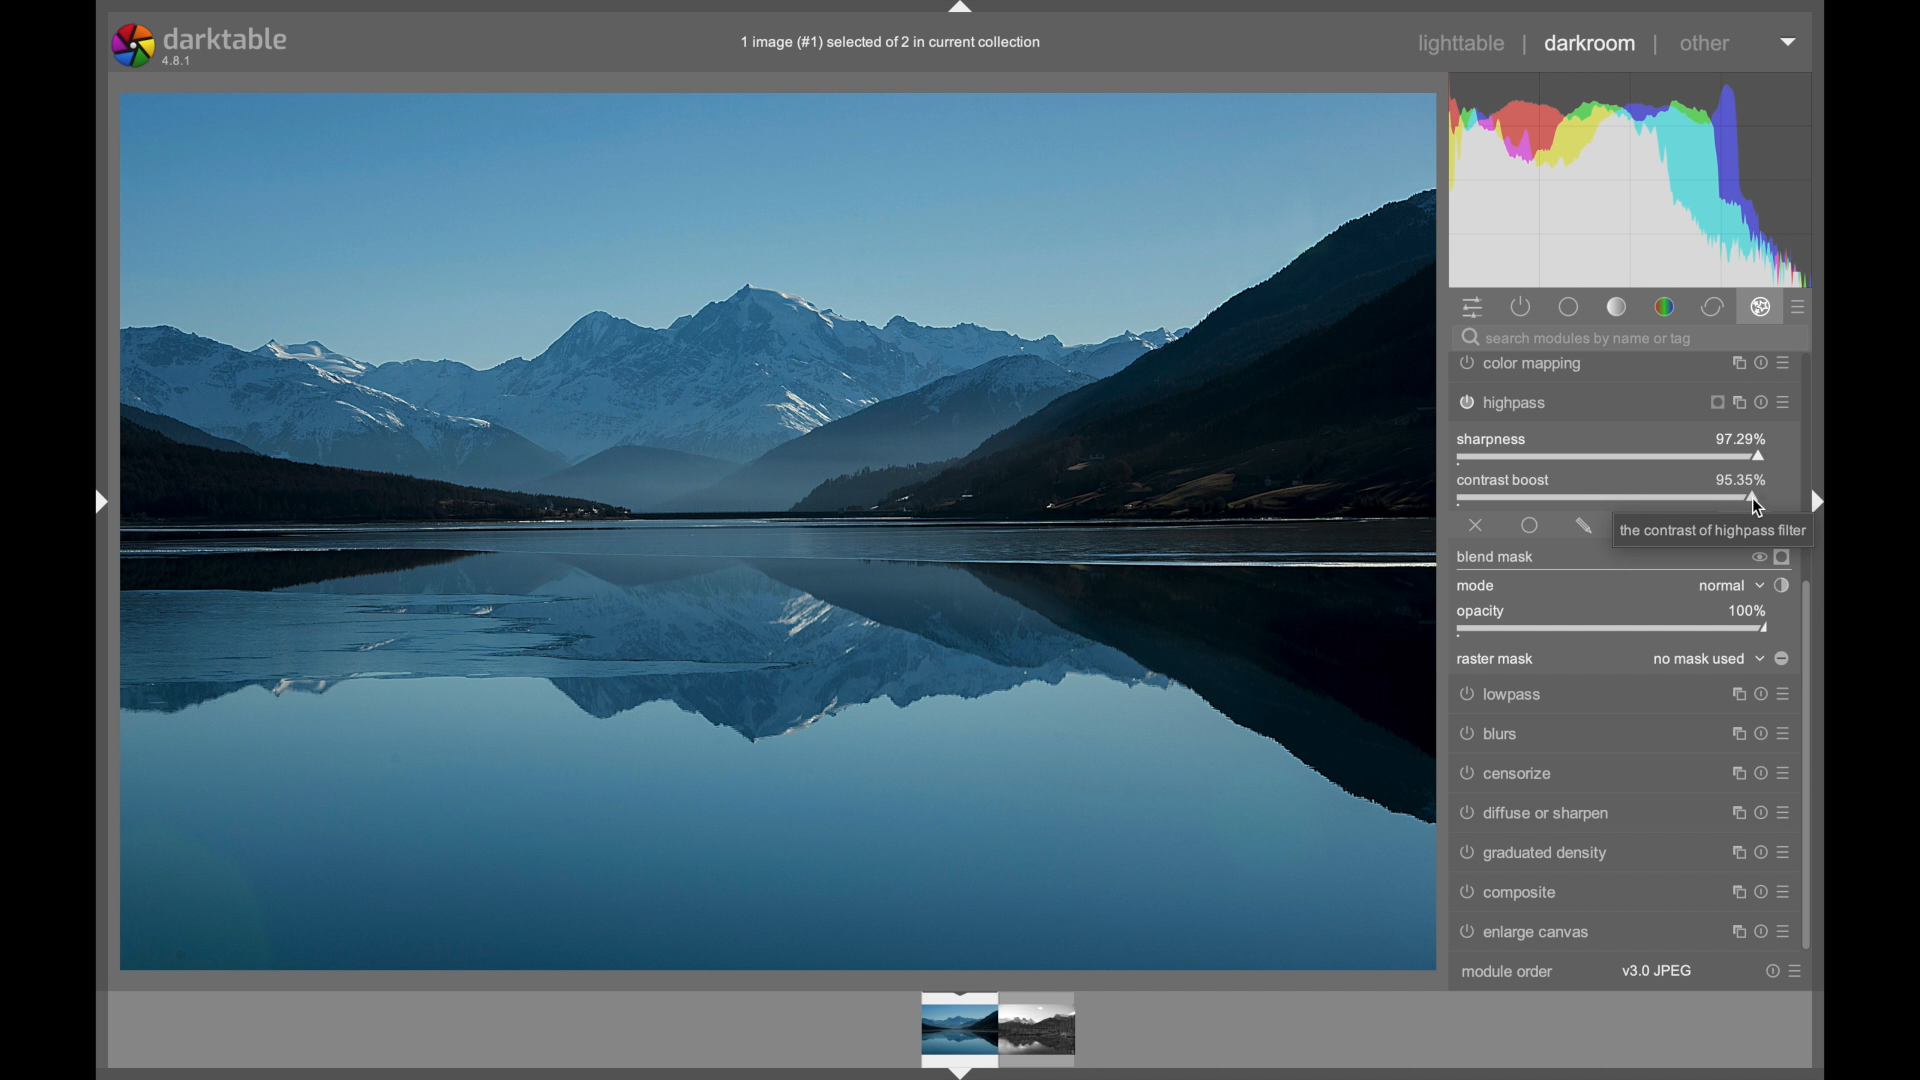  Describe the element at coordinates (1520, 307) in the screenshot. I see `show active modules only` at that location.